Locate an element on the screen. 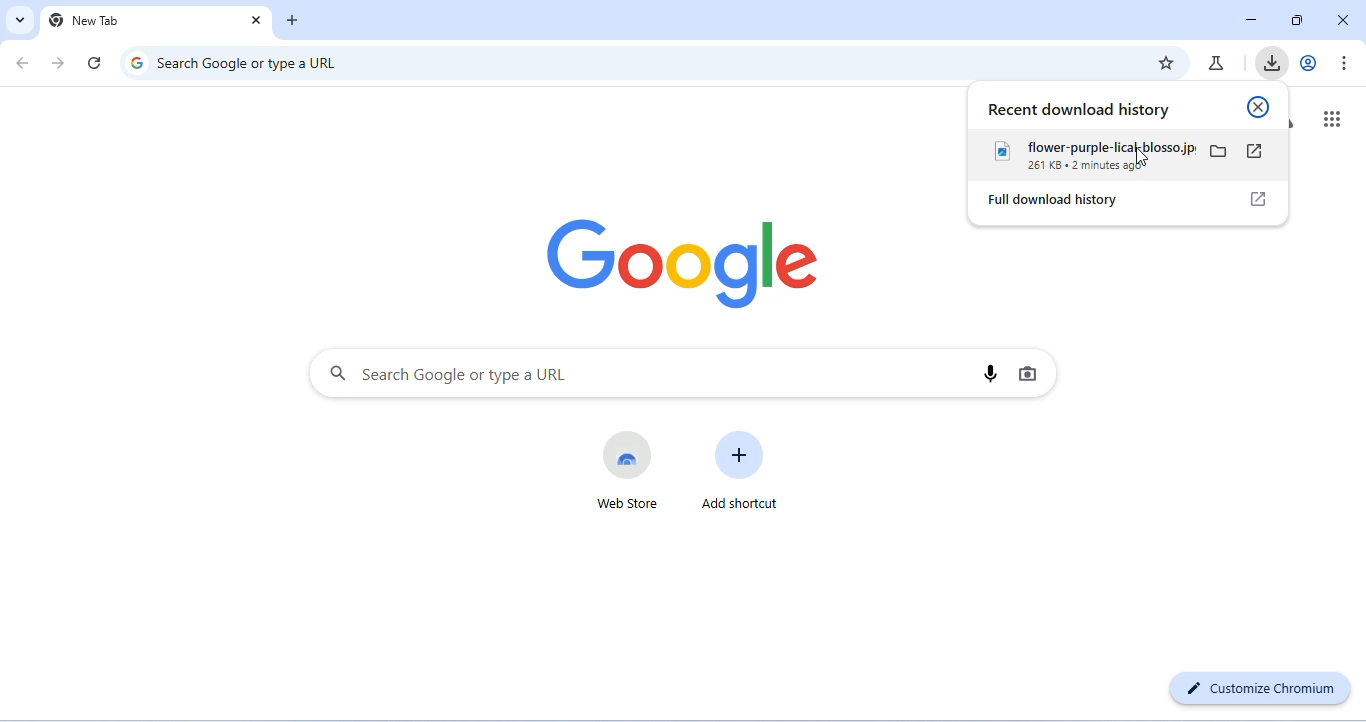 This screenshot has height=722, width=1366. minimize is located at coordinates (1252, 22).